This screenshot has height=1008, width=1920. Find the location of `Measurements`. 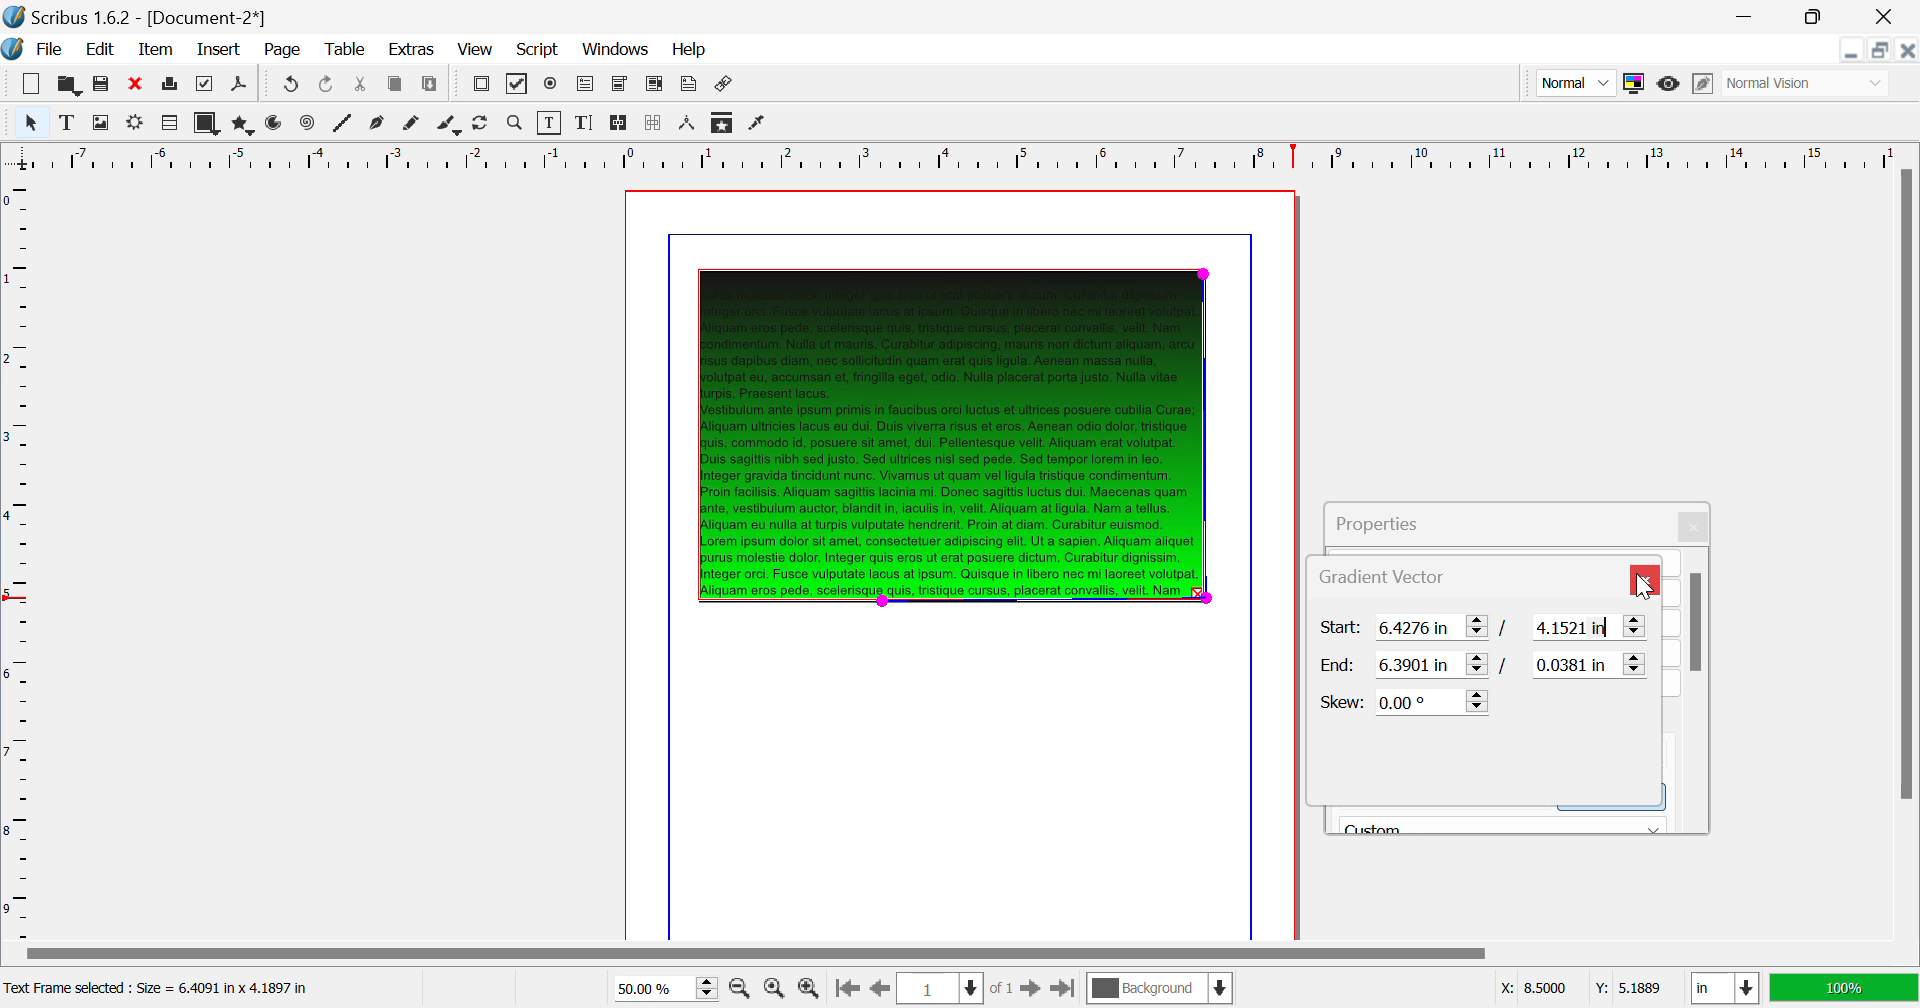

Measurements is located at coordinates (689, 125).